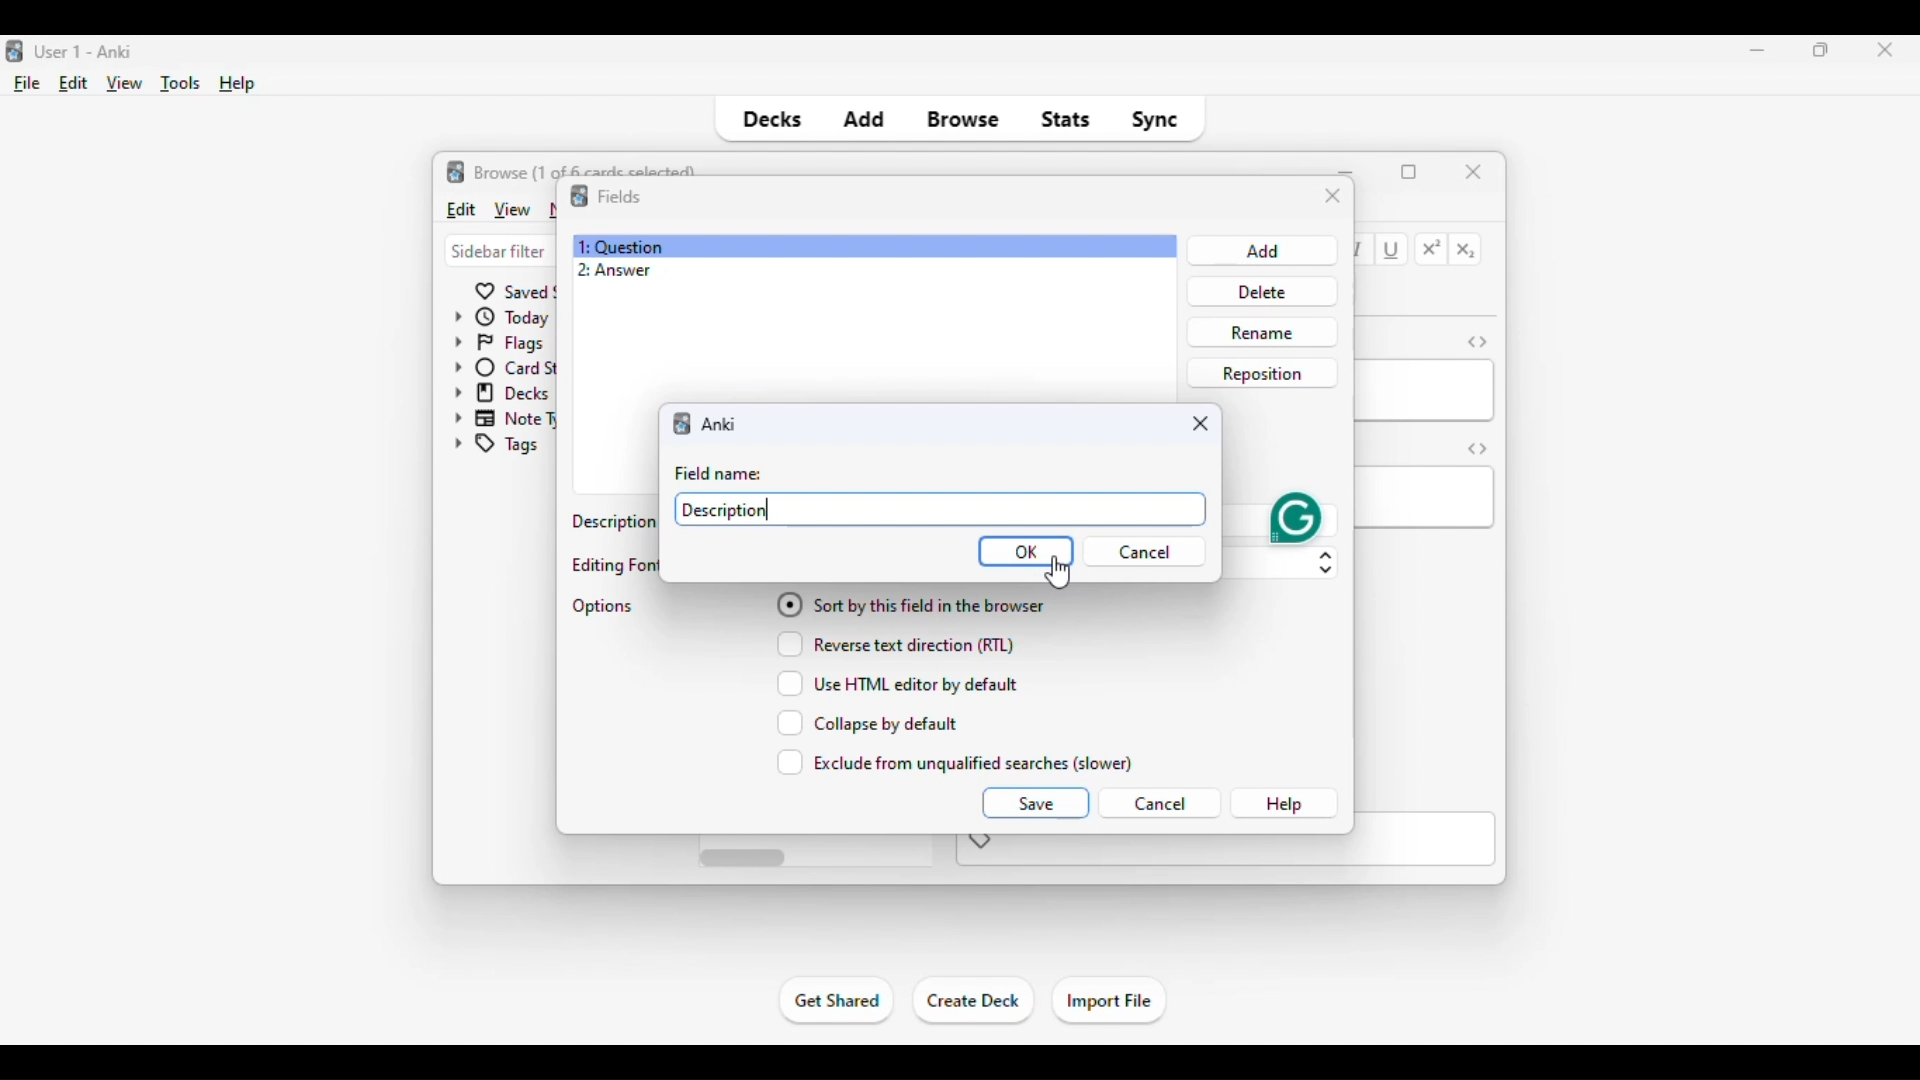  What do you see at coordinates (28, 84) in the screenshot?
I see `file` at bounding box center [28, 84].